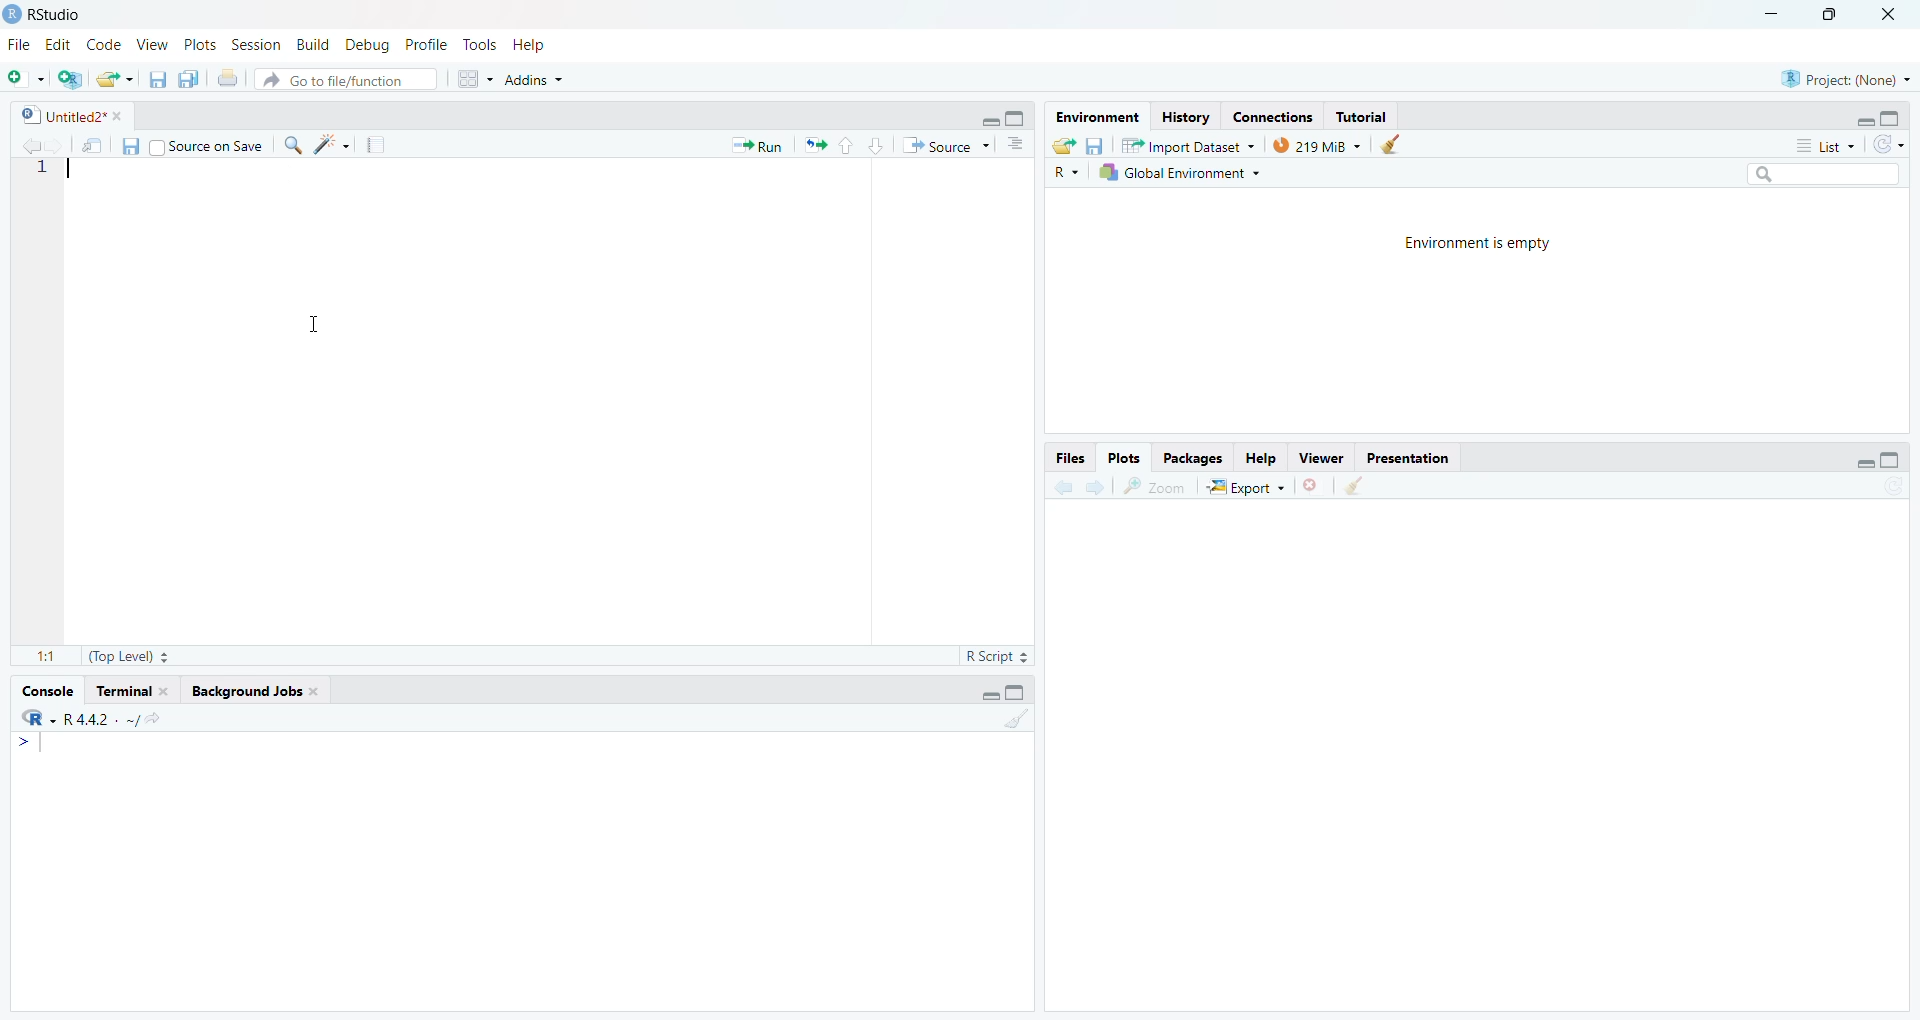  What do you see at coordinates (1835, 16) in the screenshot?
I see `Maximize` at bounding box center [1835, 16].